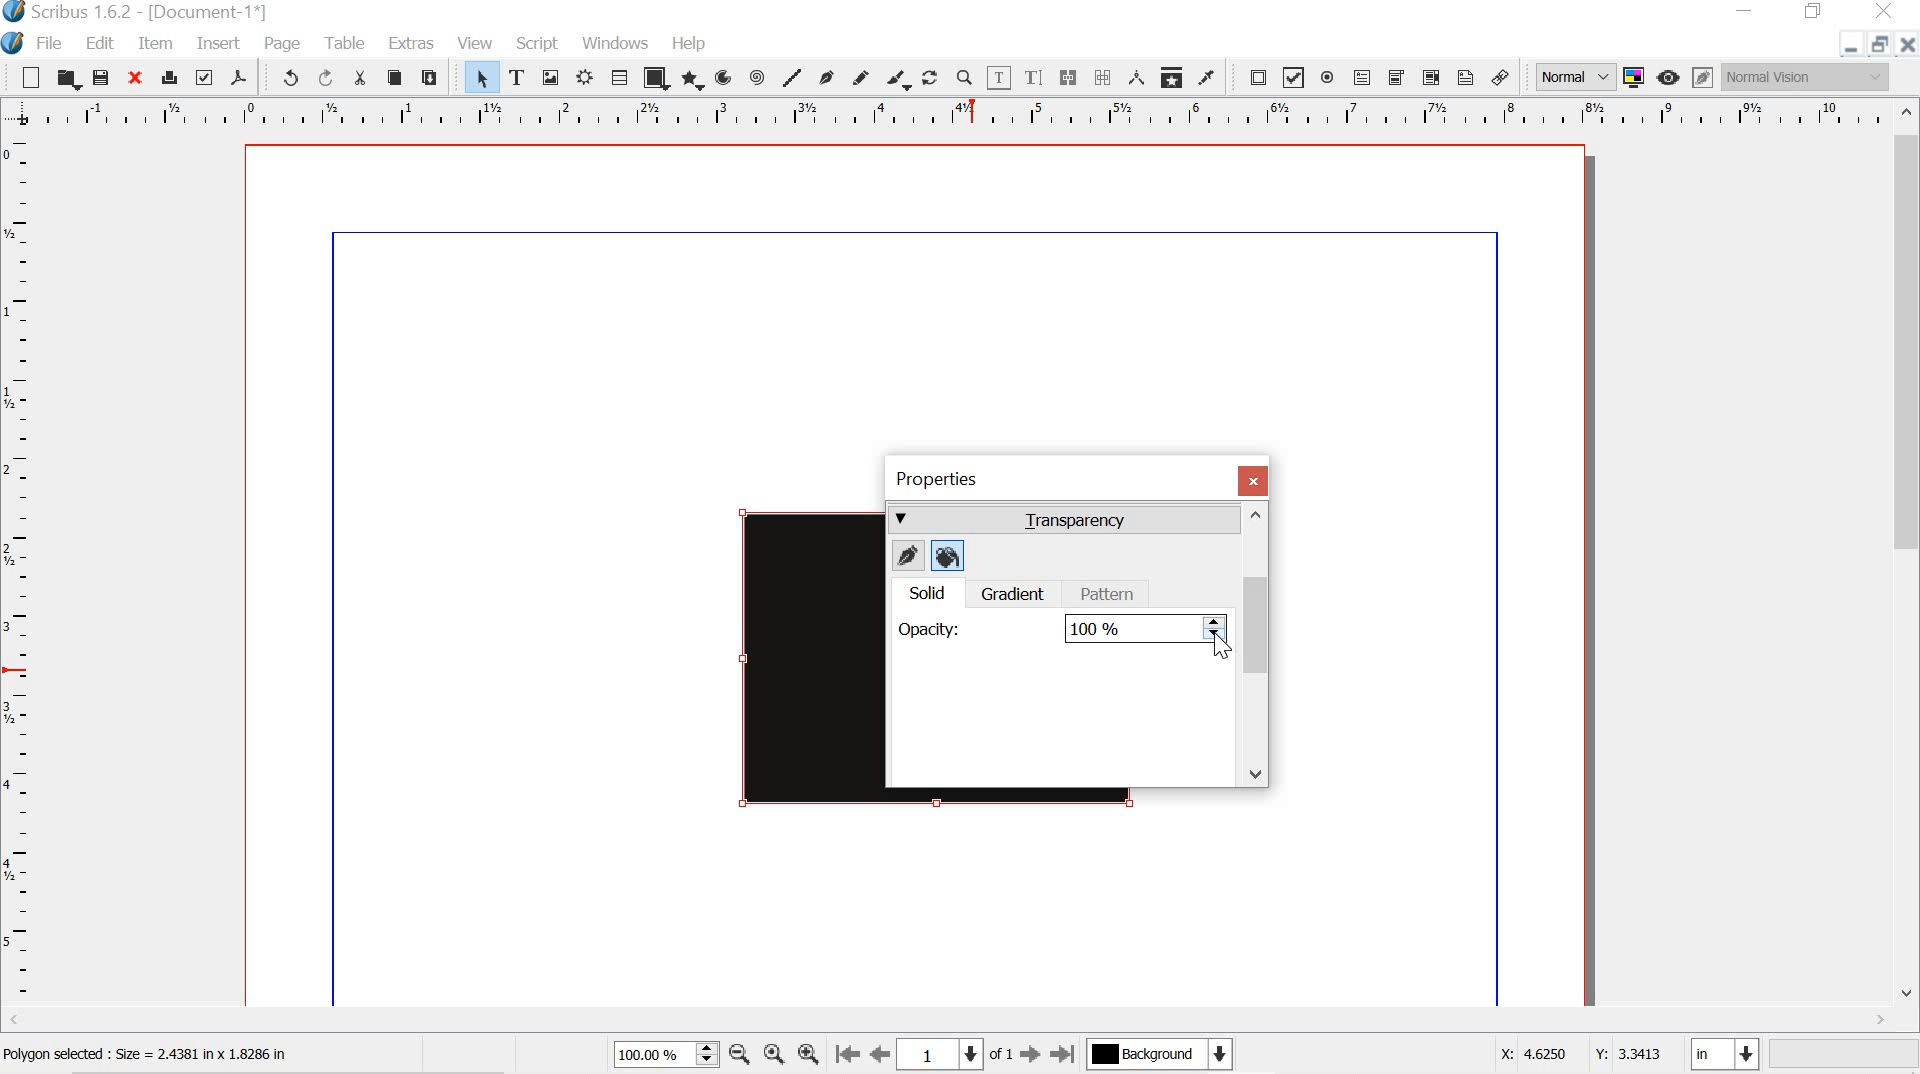  Describe the element at coordinates (1254, 77) in the screenshot. I see `pdf push button` at that location.